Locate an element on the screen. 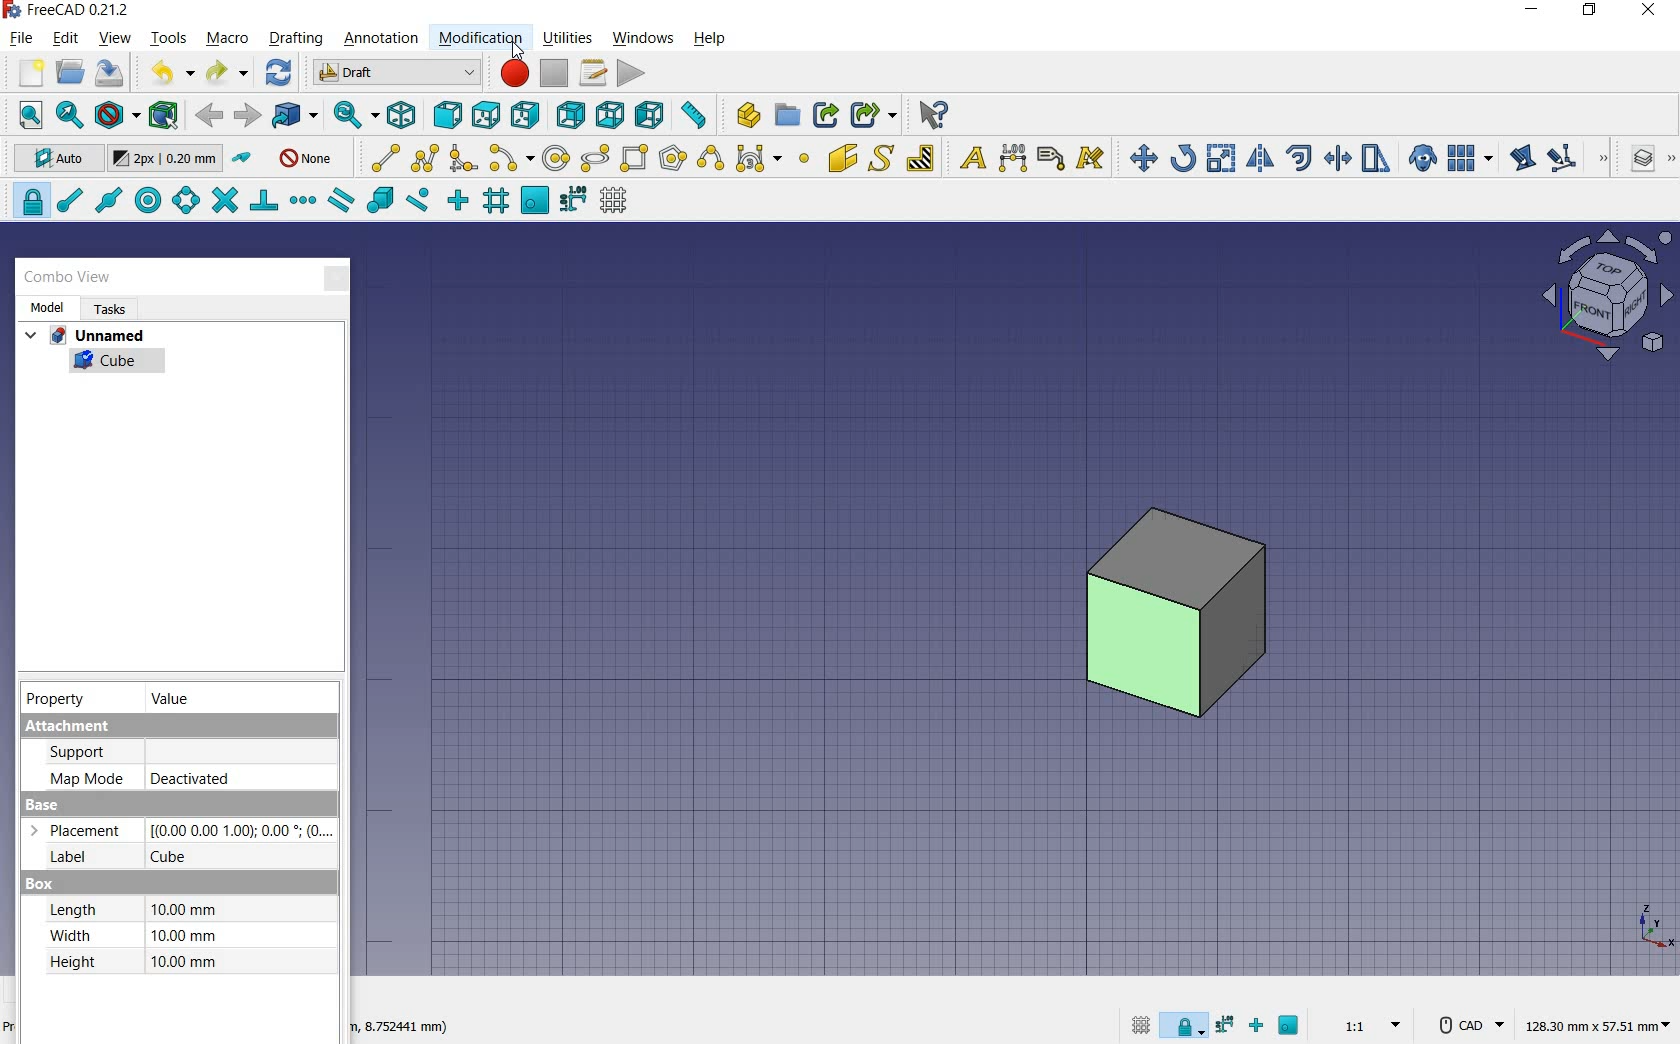 Image resolution: width=1680 pixels, height=1044 pixels. set scale is located at coordinates (1371, 1025).